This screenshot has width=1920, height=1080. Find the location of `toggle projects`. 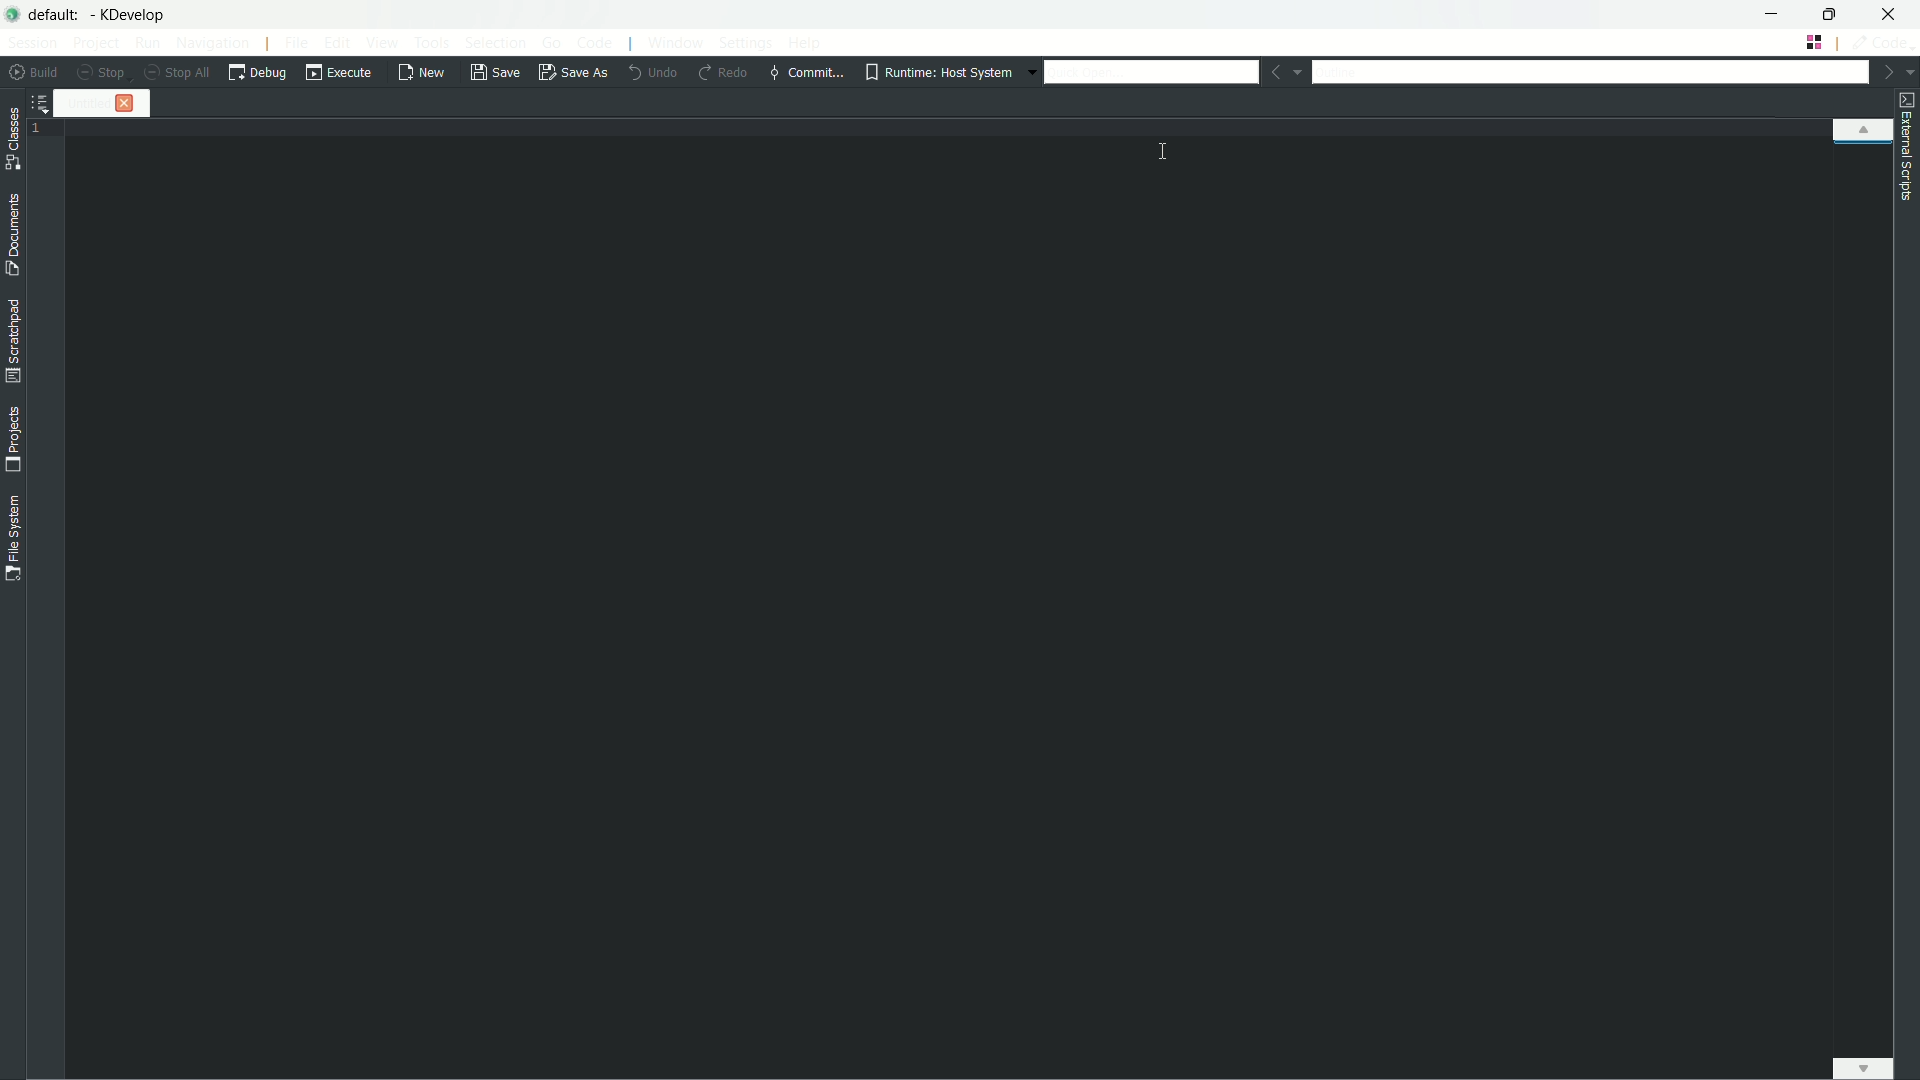

toggle projects is located at coordinates (13, 439).